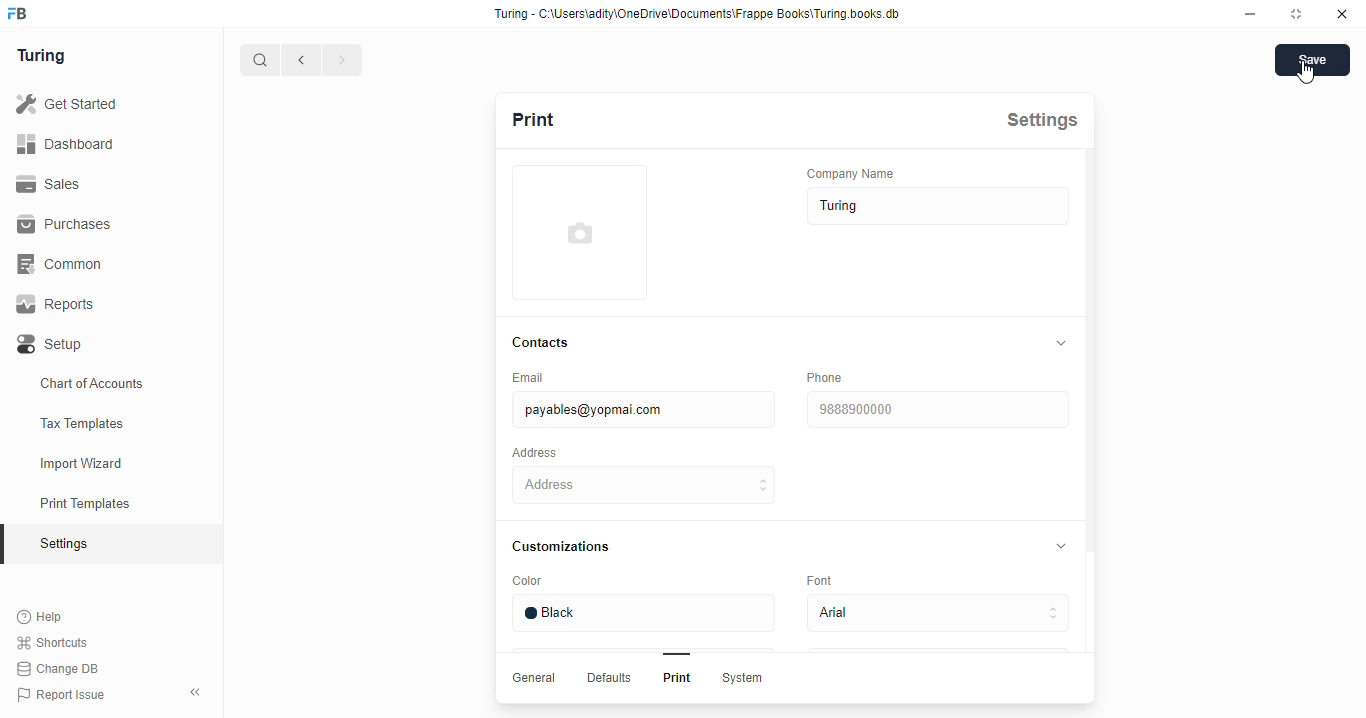  What do you see at coordinates (611, 679) in the screenshot?
I see `Defaults` at bounding box center [611, 679].